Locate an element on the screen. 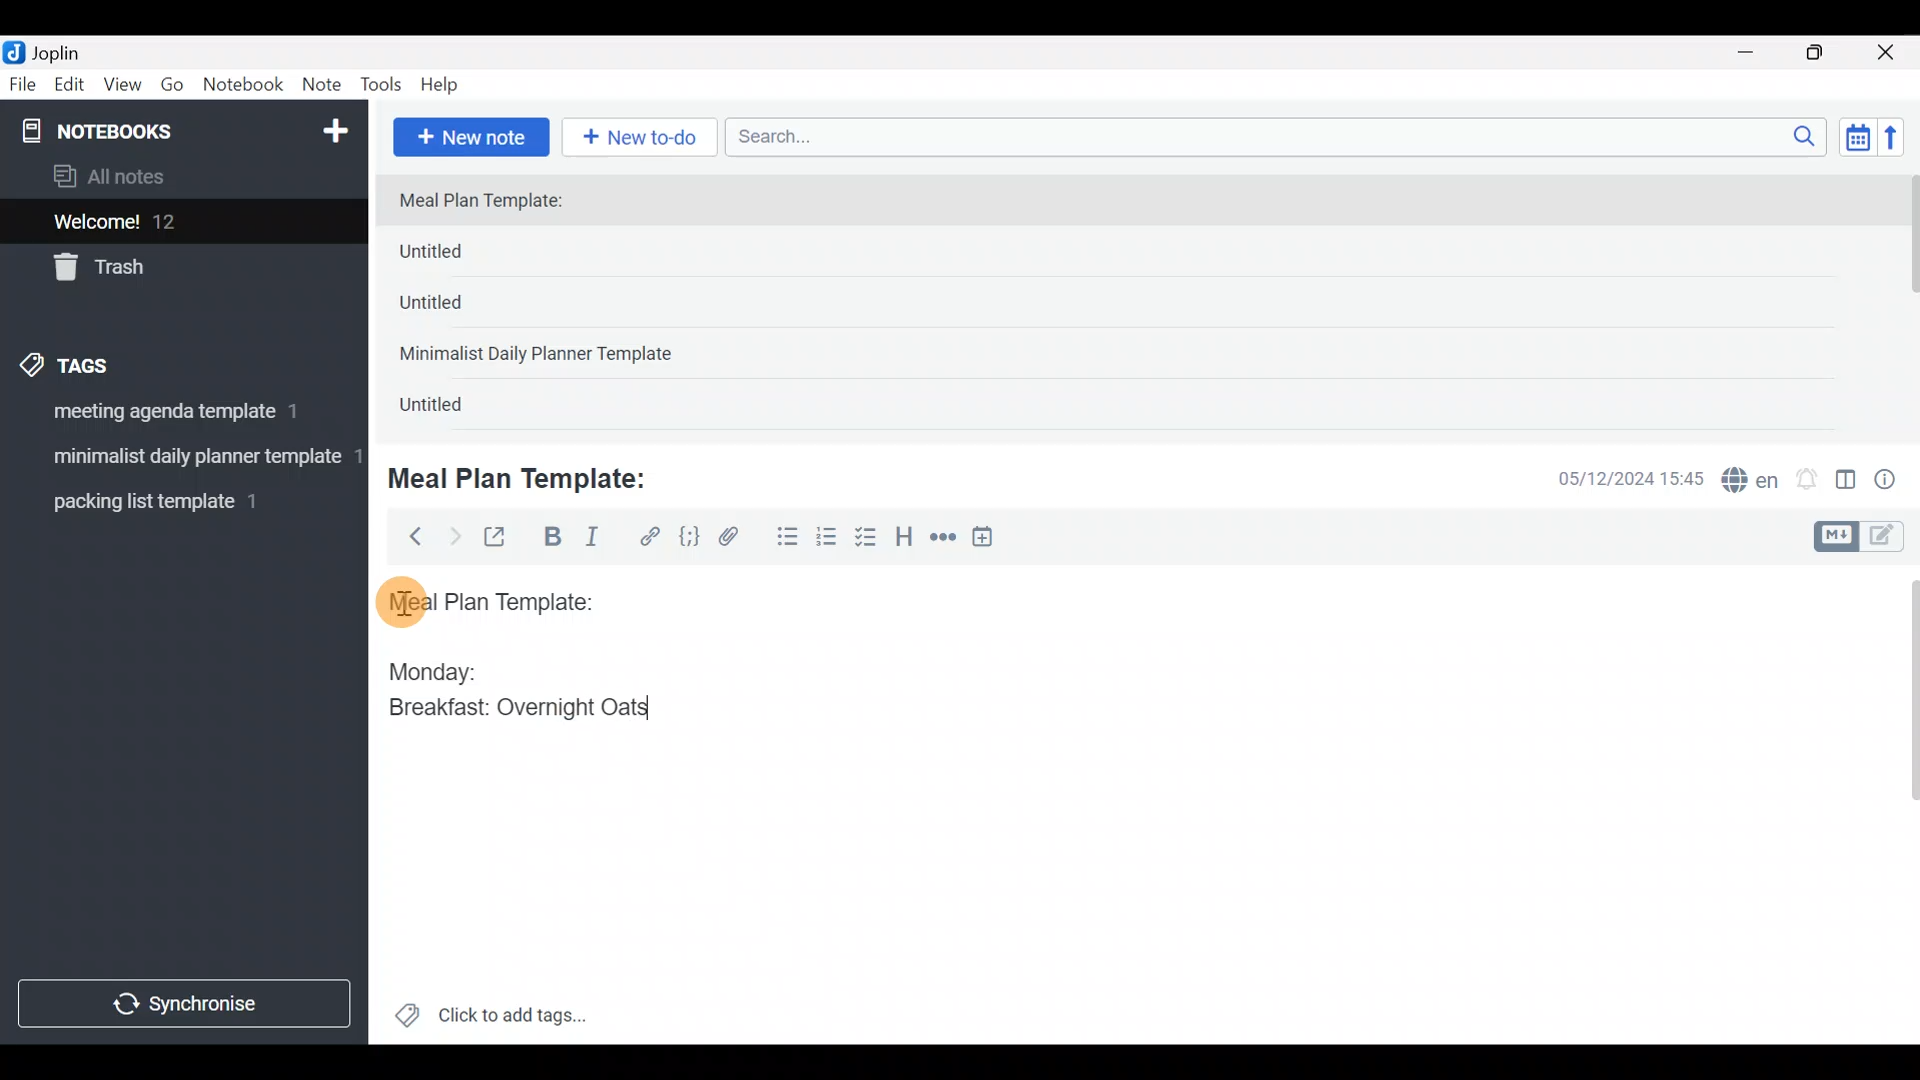  Horizontal rule is located at coordinates (943, 539).